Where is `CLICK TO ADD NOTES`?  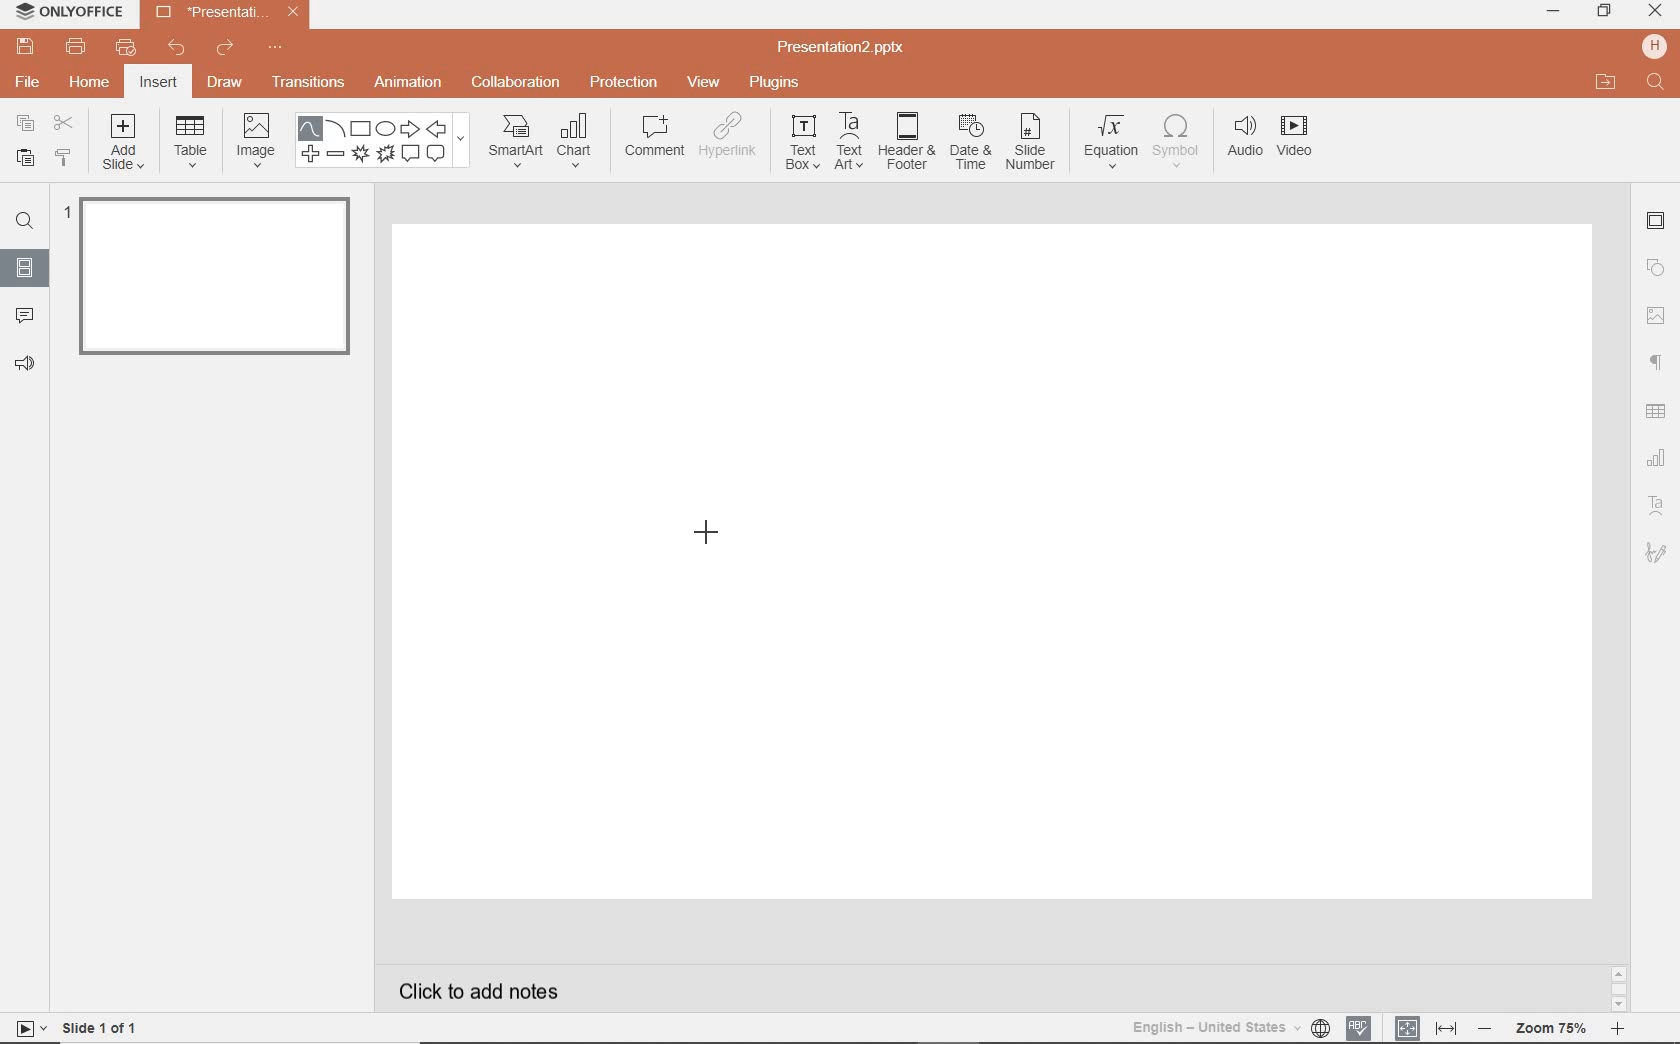 CLICK TO ADD NOTES is located at coordinates (485, 991).